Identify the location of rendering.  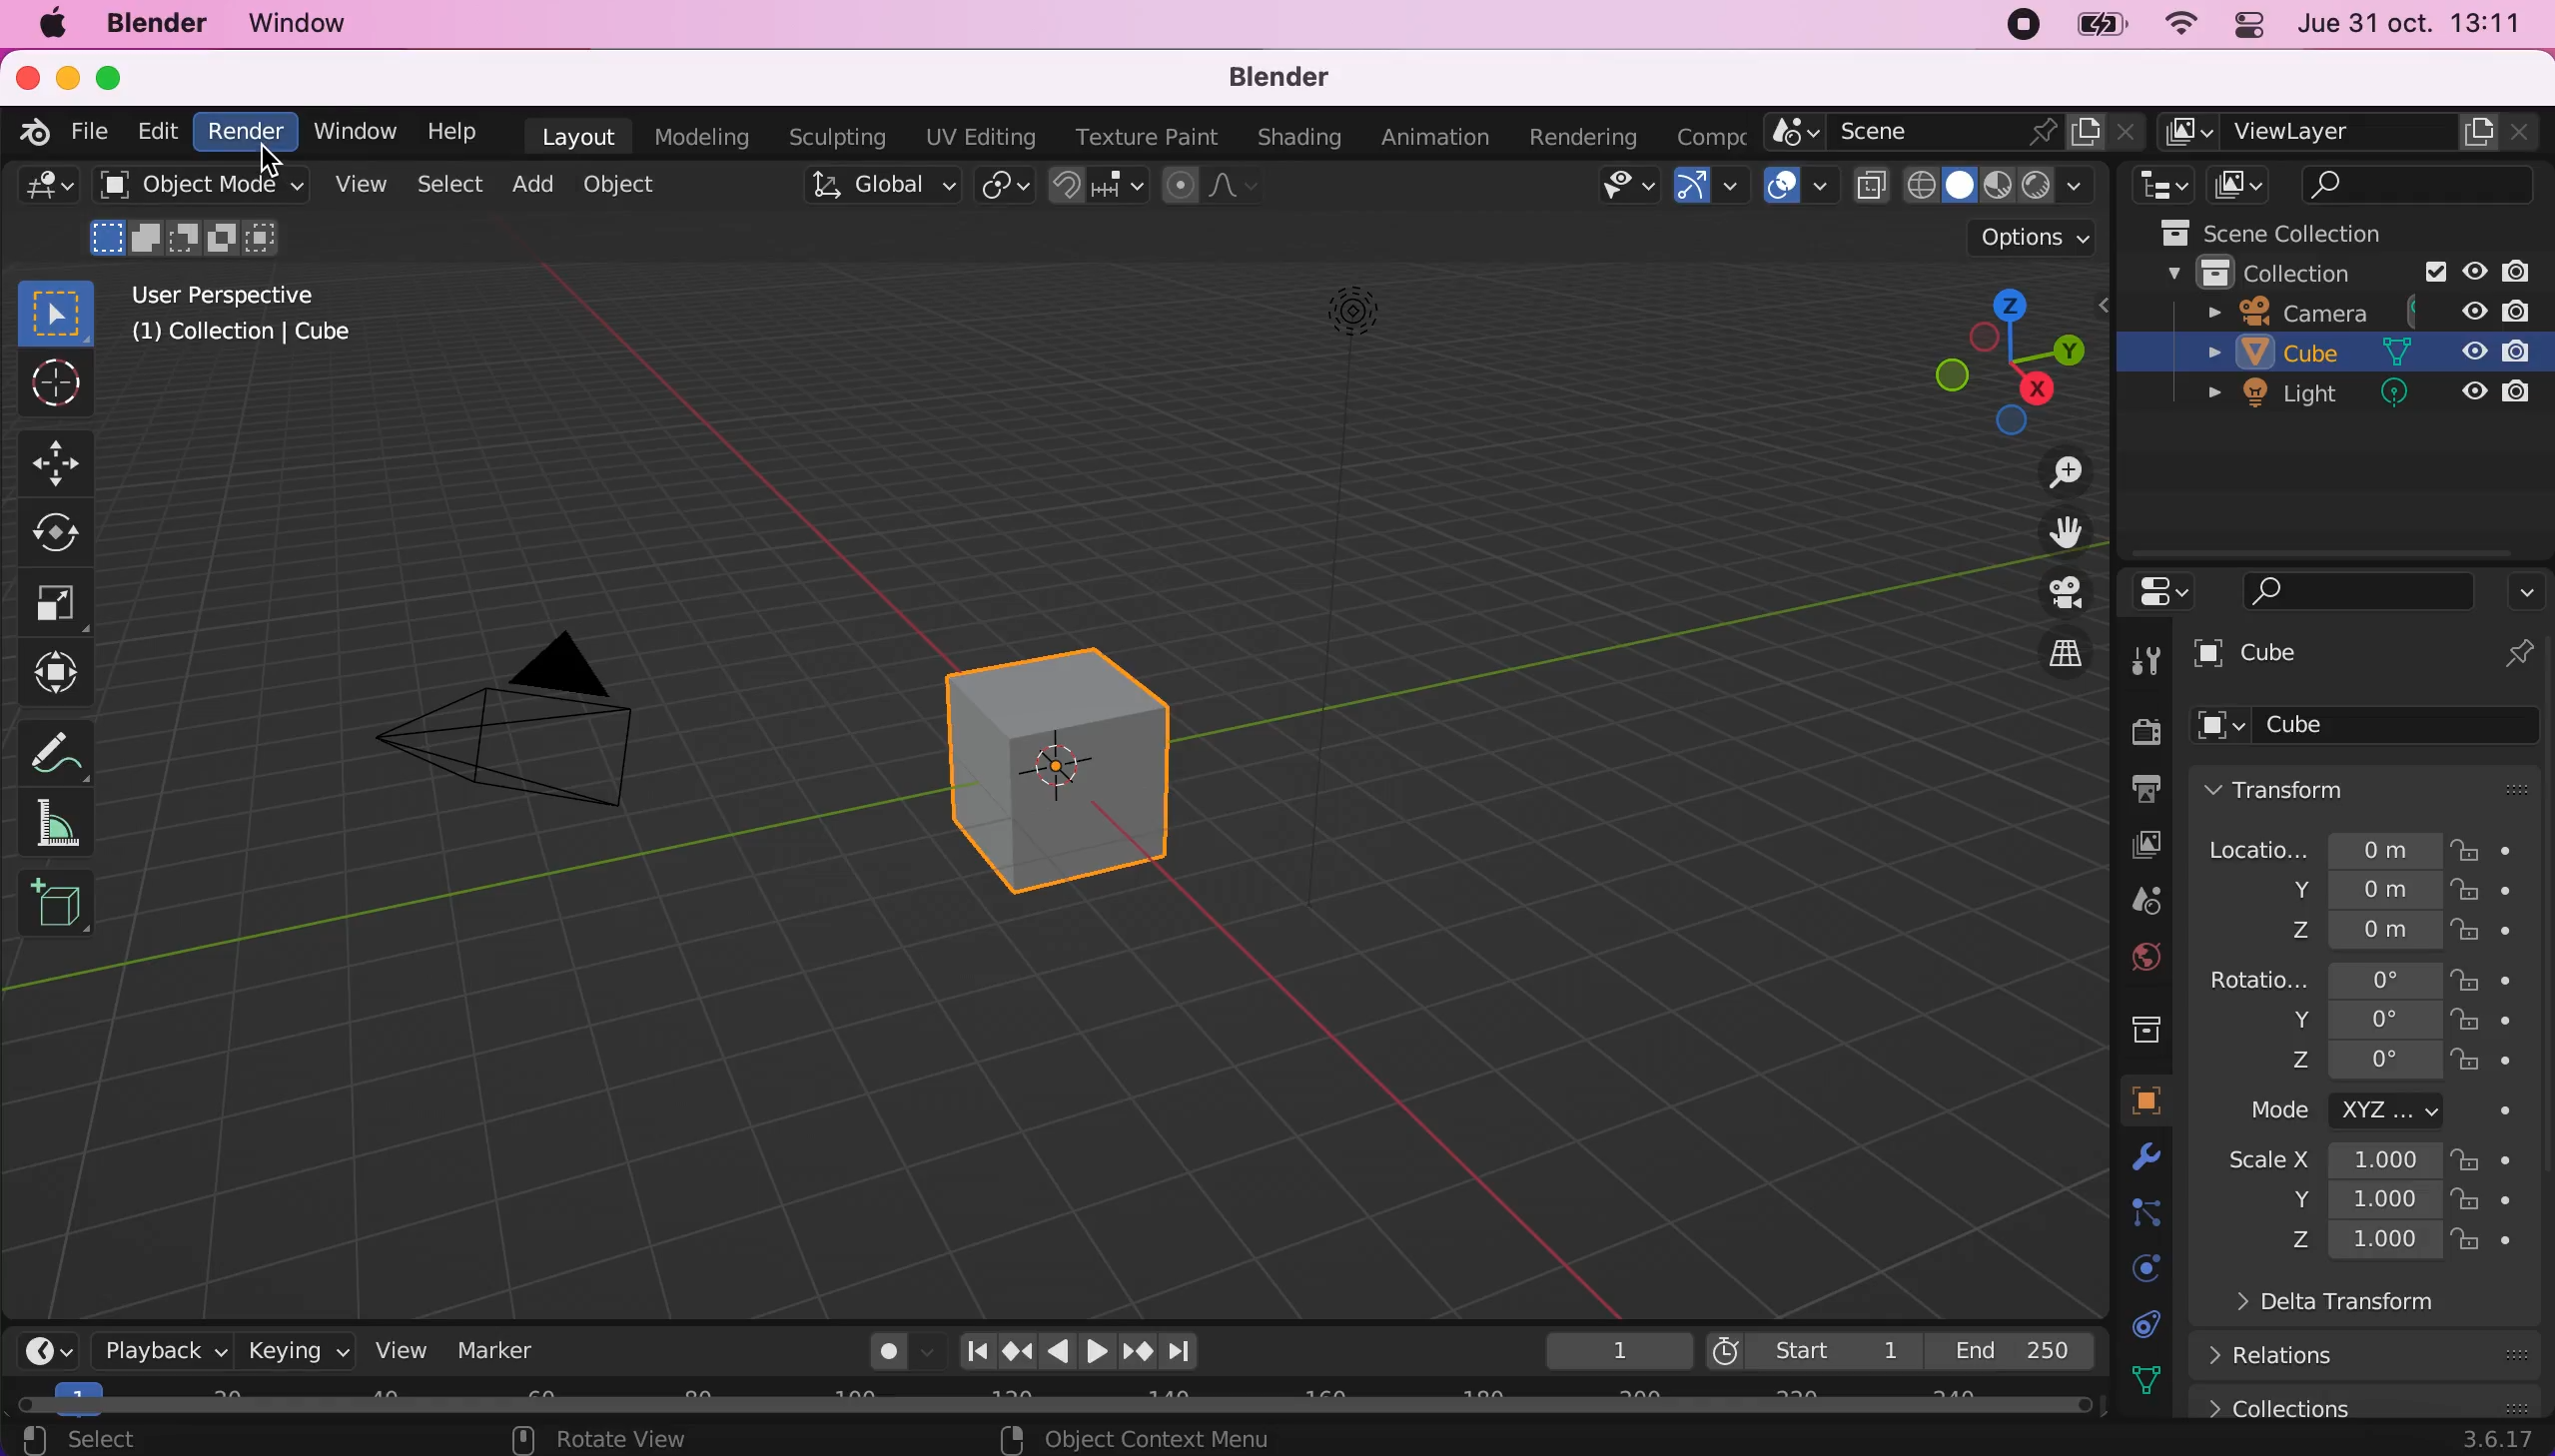
(1584, 138).